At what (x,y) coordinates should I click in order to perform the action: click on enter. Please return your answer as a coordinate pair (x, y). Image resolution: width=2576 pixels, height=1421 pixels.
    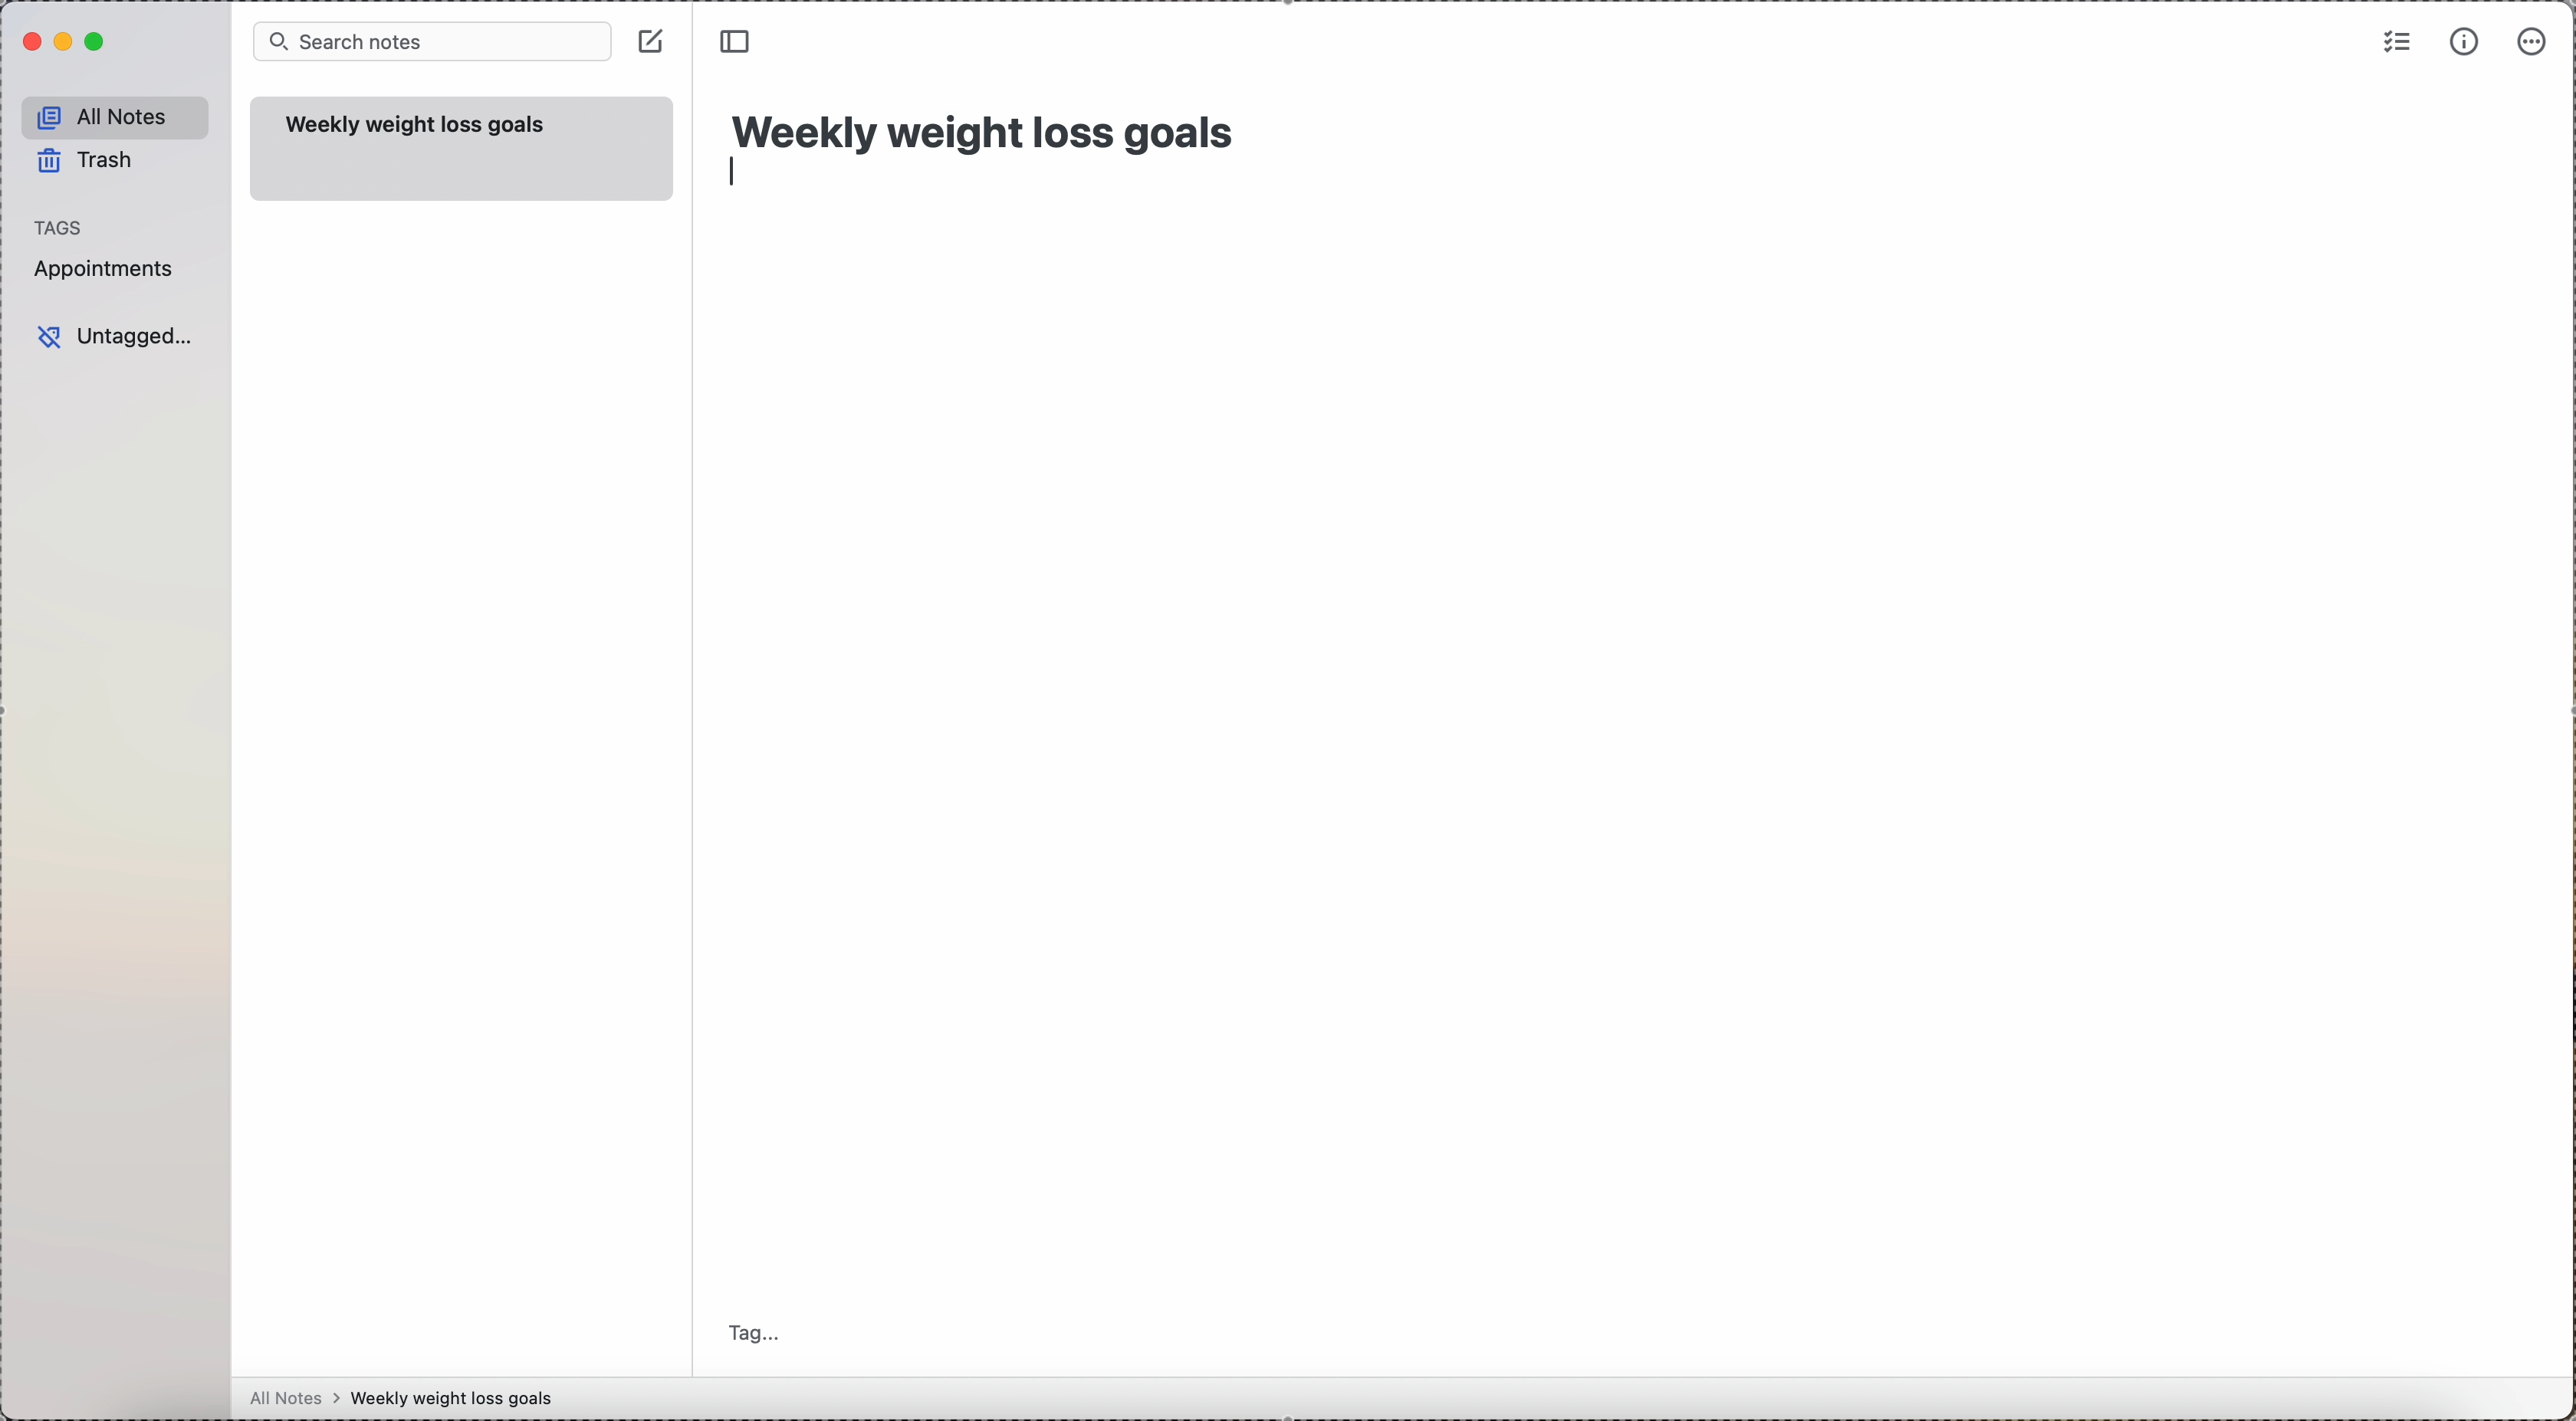
    Looking at the image, I should click on (732, 173).